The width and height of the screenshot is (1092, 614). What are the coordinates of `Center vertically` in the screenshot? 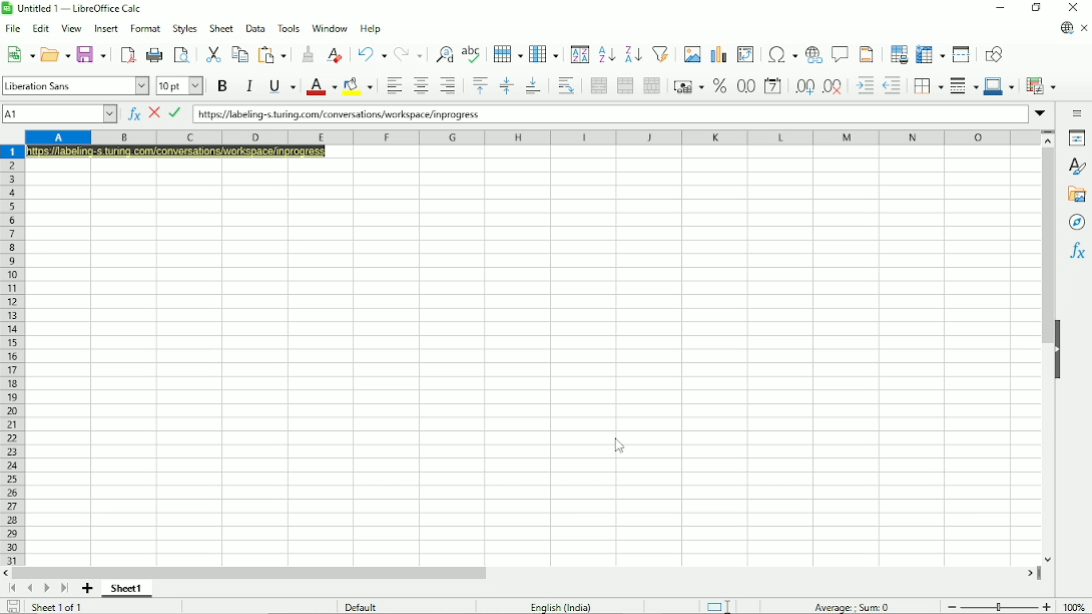 It's located at (506, 86).